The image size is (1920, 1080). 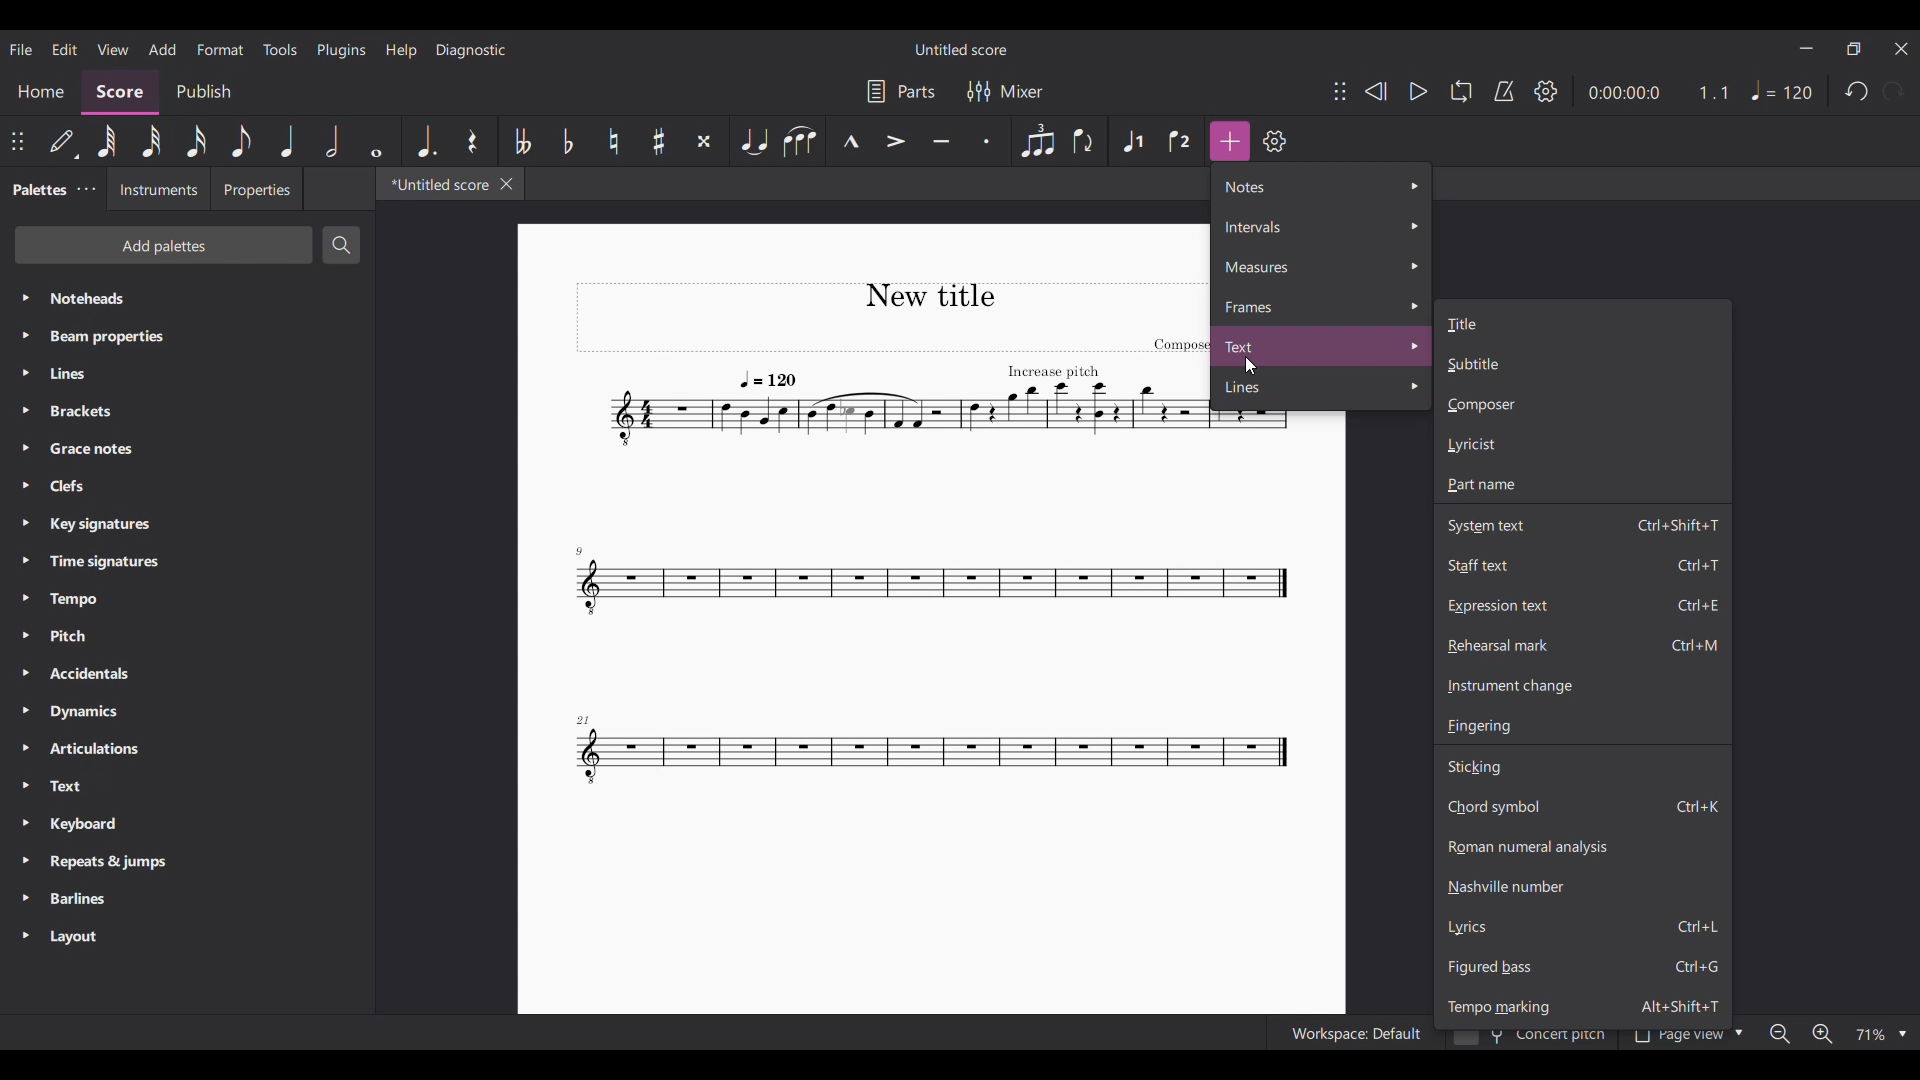 What do you see at coordinates (473, 141) in the screenshot?
I see `Rest` at bounding box center [473, 141].